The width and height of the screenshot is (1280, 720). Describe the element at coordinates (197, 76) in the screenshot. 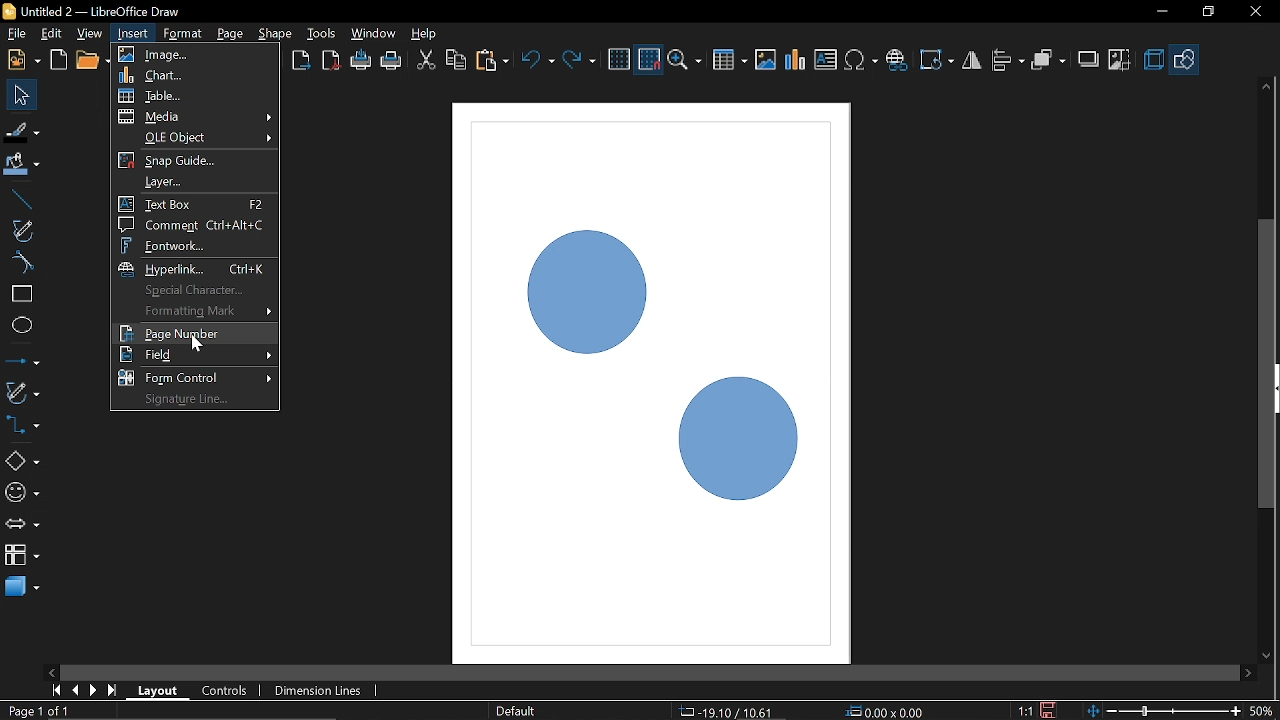

I see `CHart` at that location.